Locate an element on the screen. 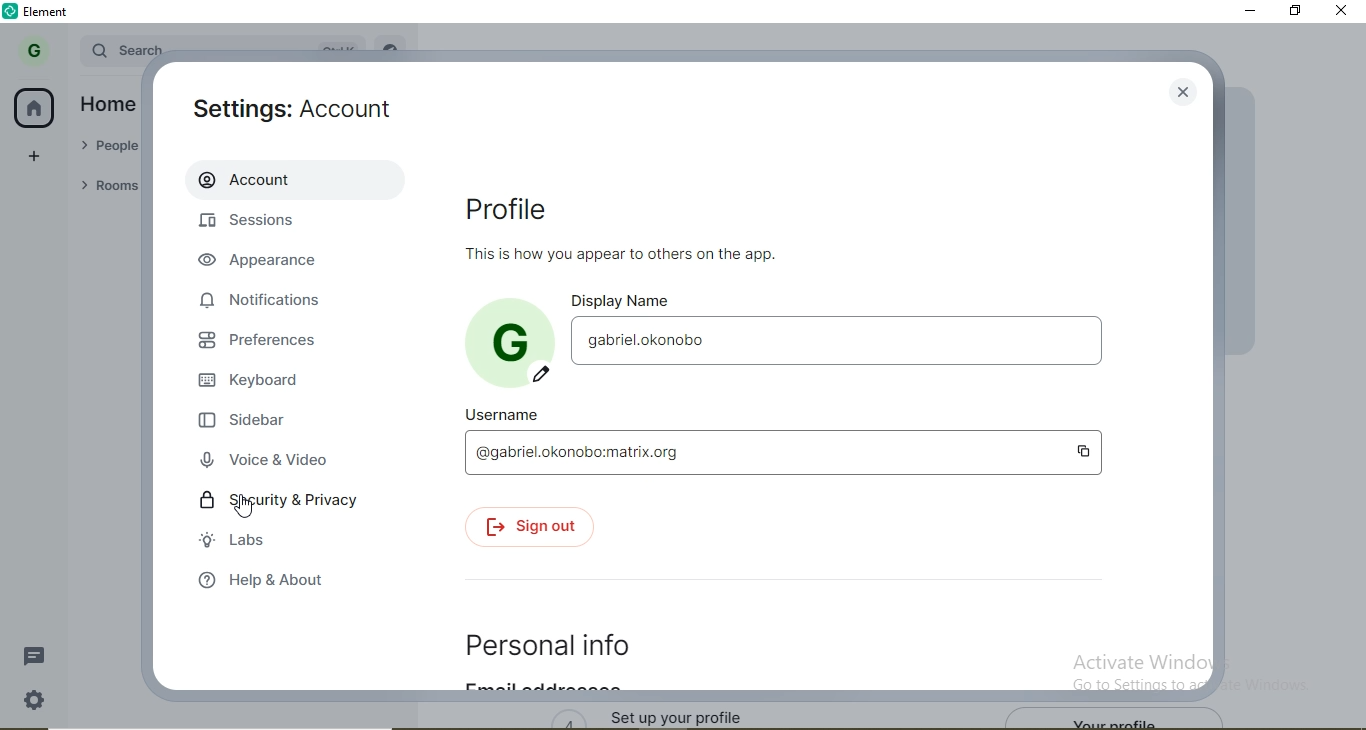  voice & video is located at coordinates (268, 463).